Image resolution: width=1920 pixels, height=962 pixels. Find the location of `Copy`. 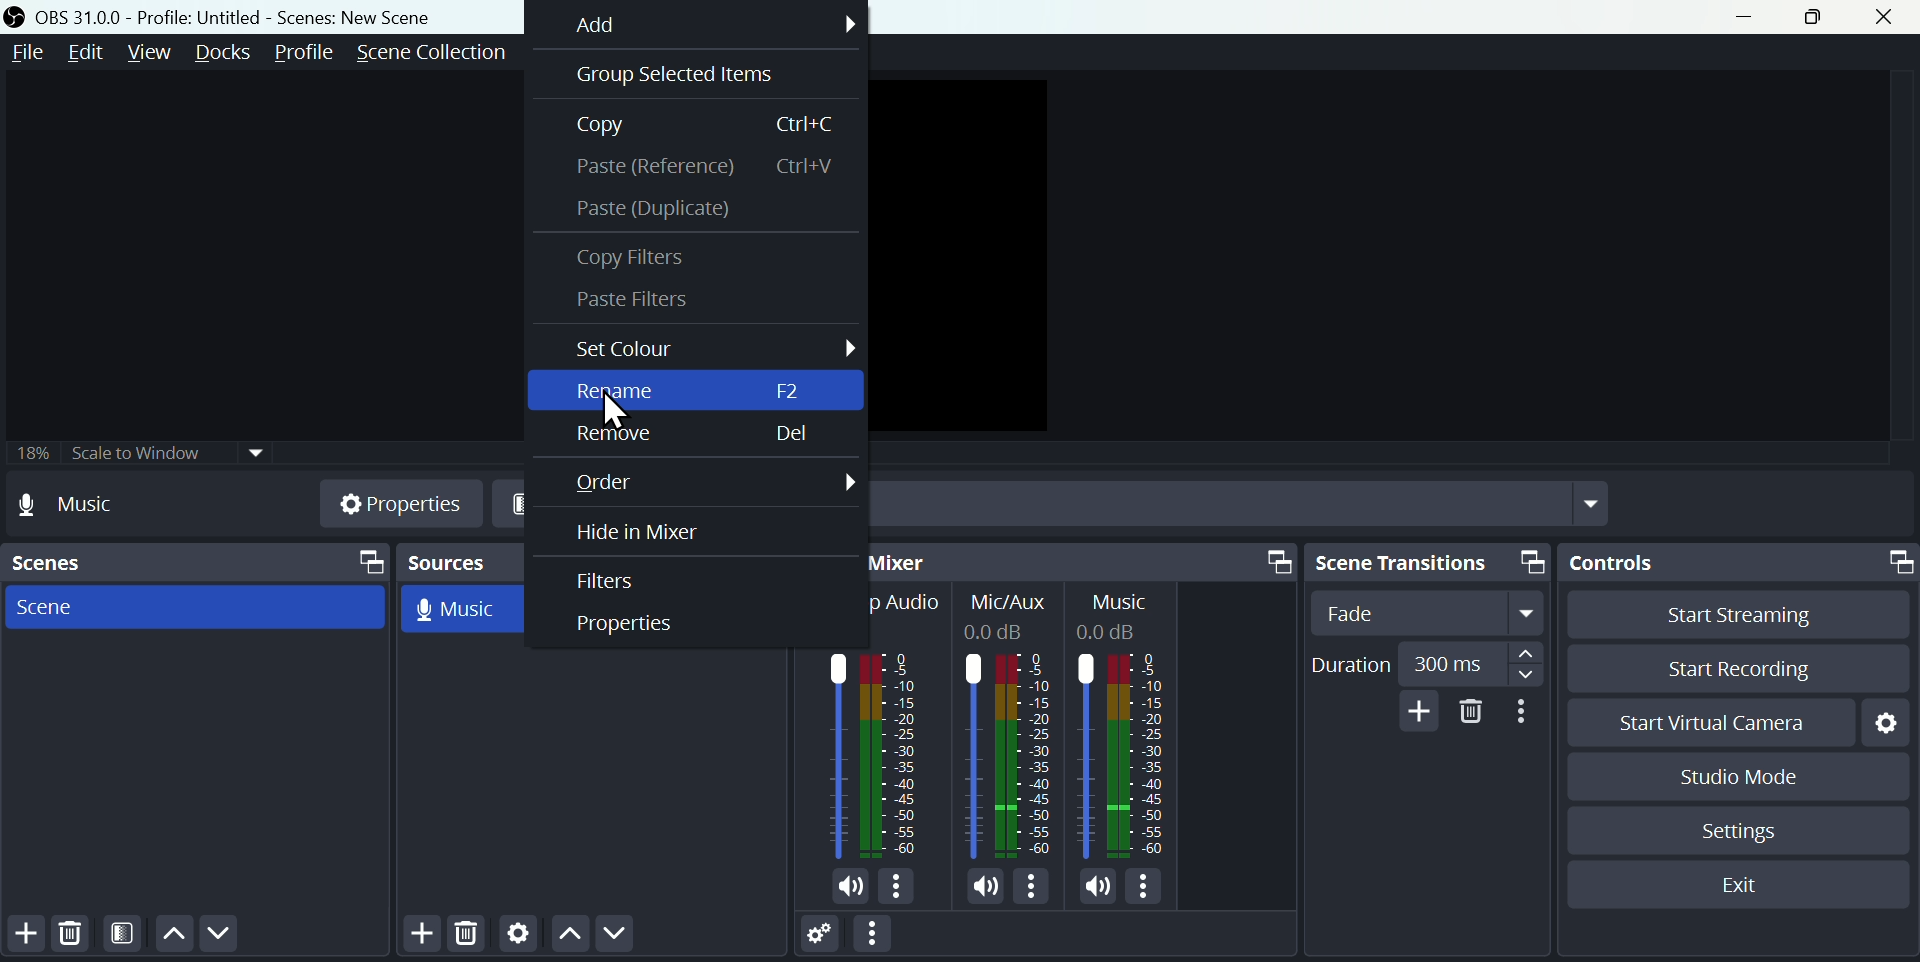

Copy is located at coordinates (688, 124).